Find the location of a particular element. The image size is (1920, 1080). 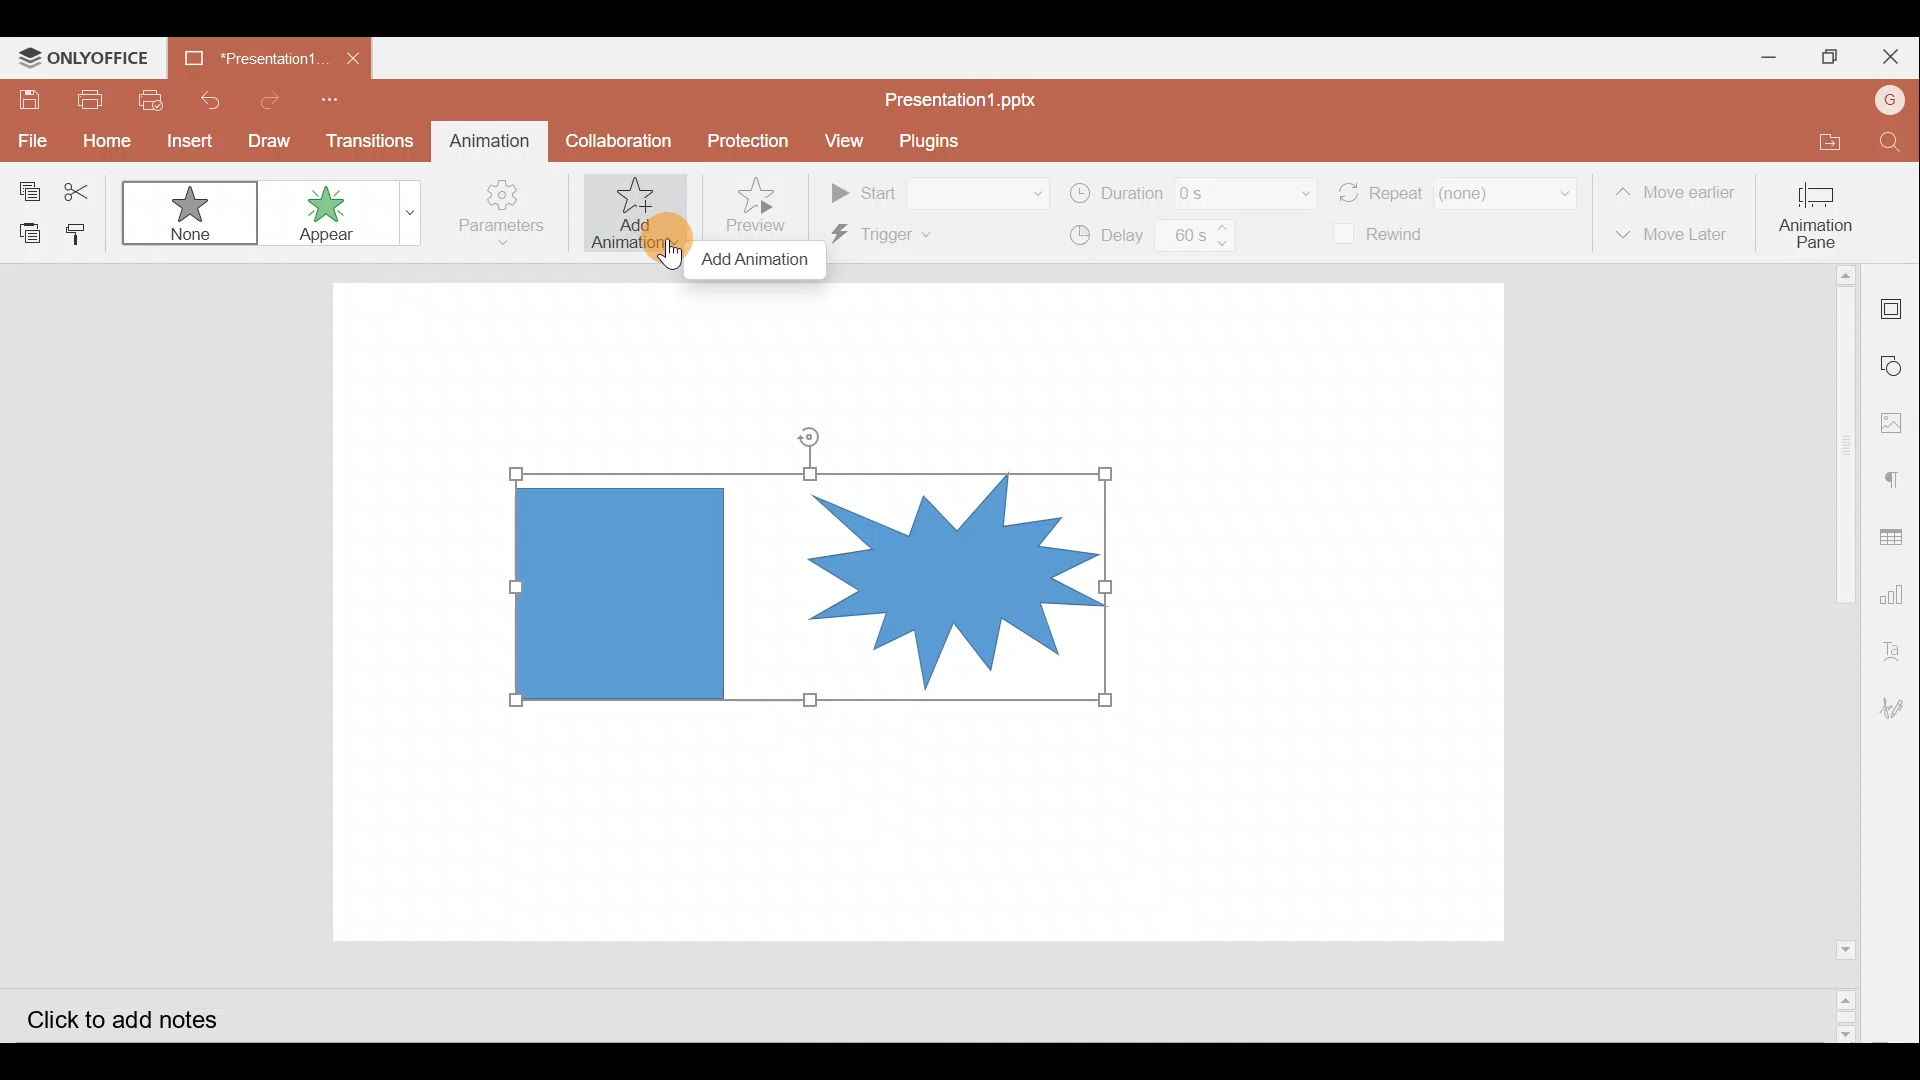

Presentation1.pptx is located at coordinates (965, 96).